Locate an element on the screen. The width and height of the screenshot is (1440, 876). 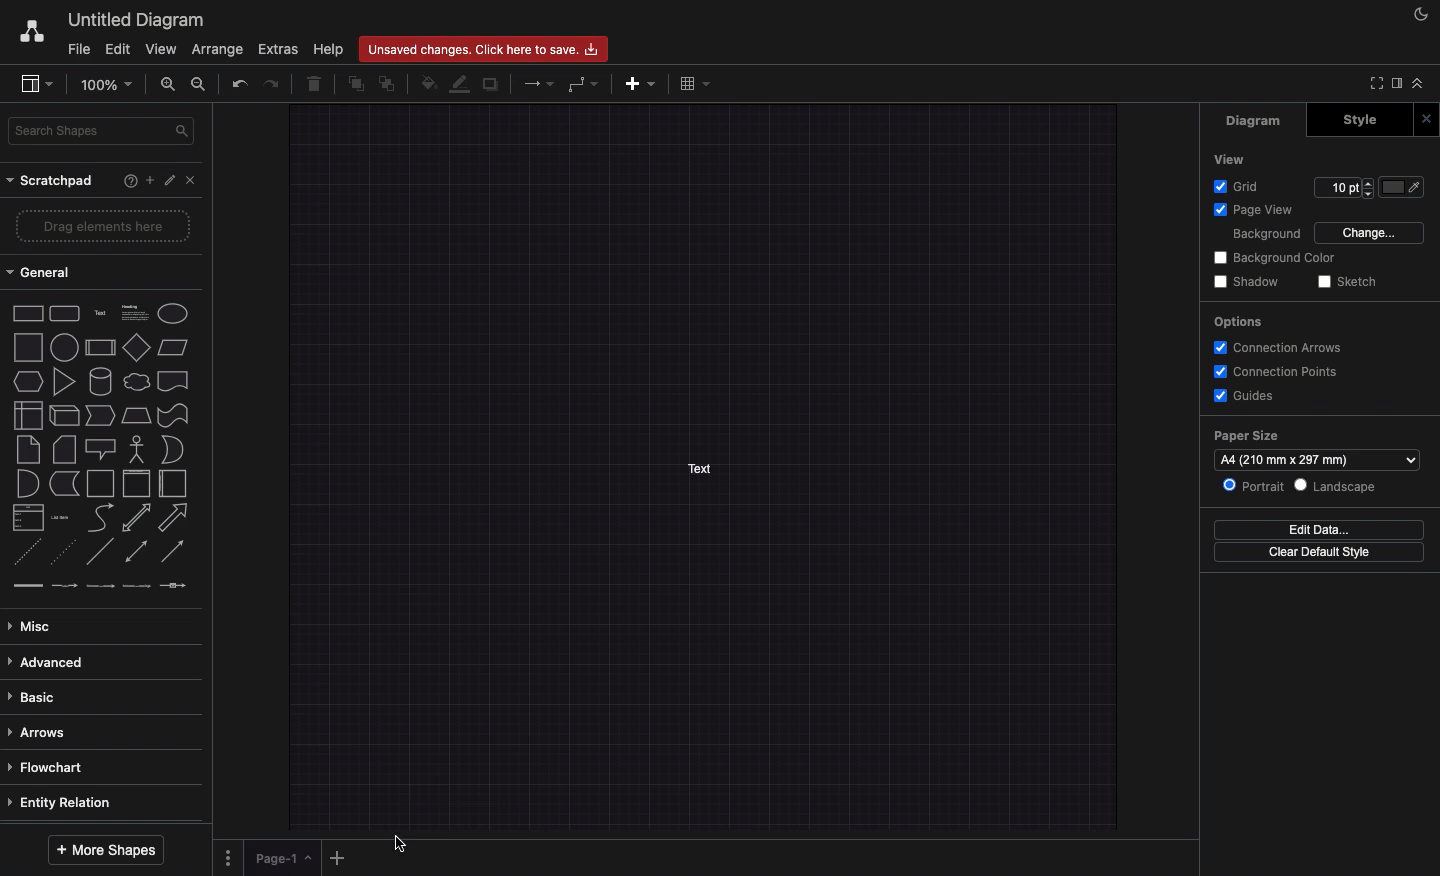
Landscape is located at coordinates (1341, 486).